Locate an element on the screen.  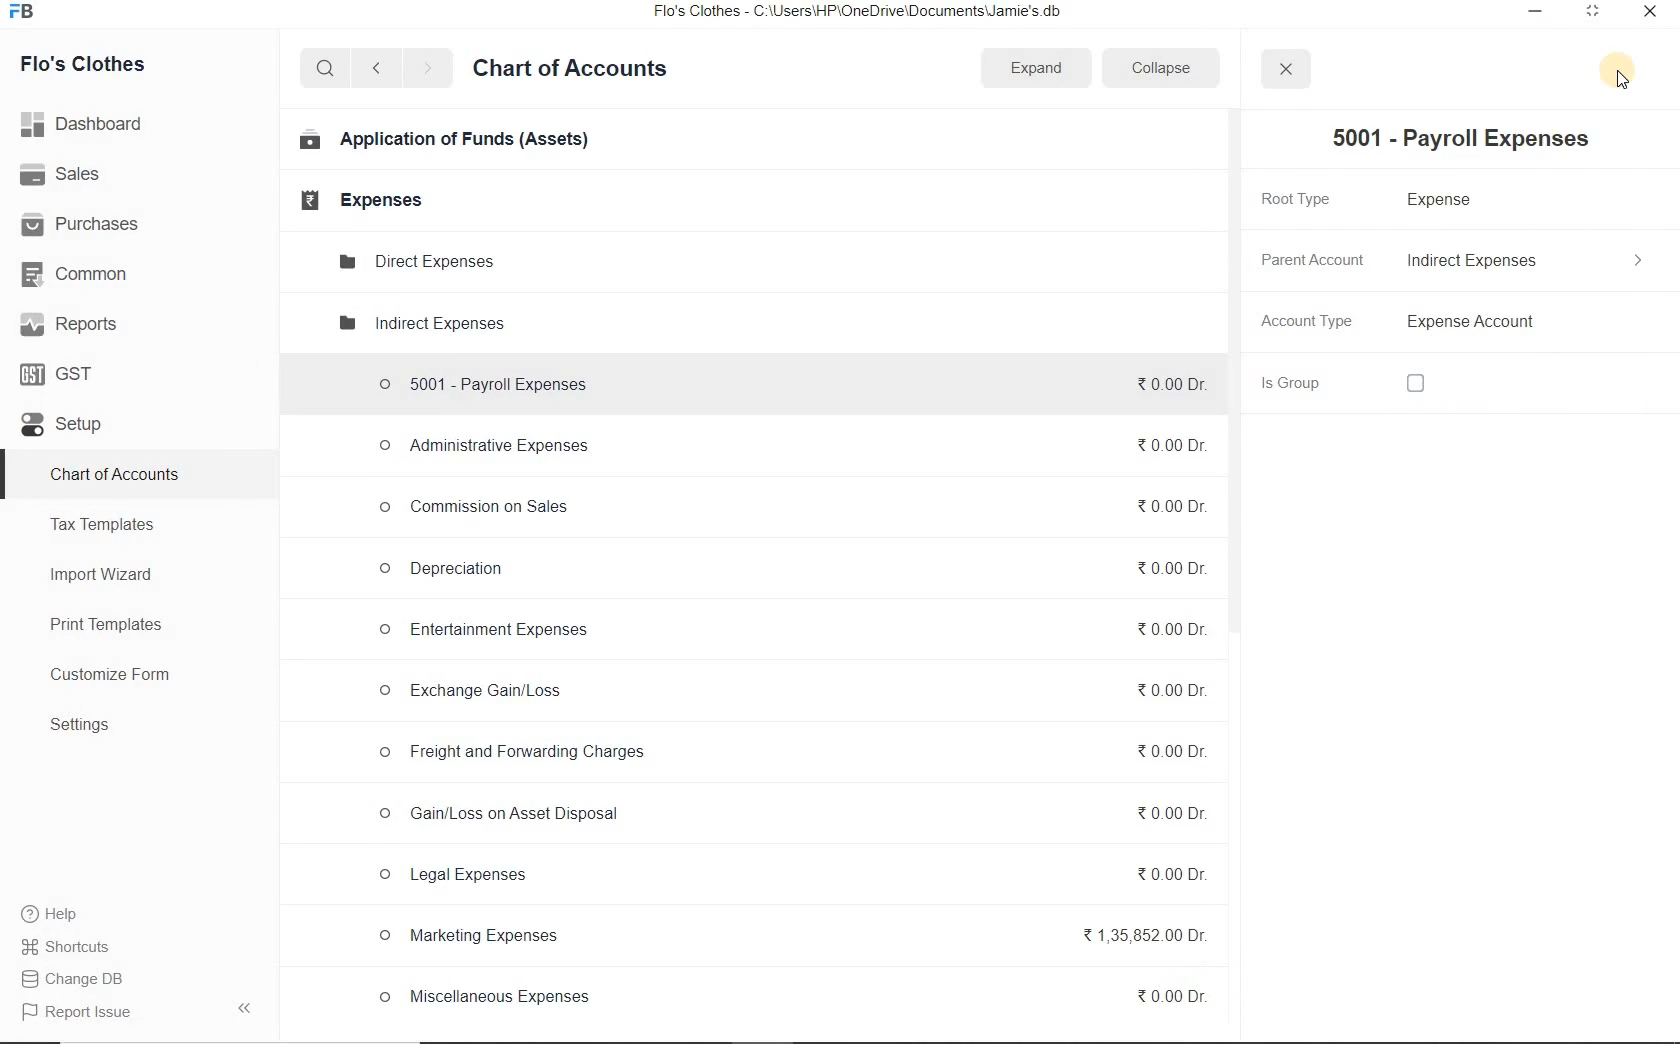
frappe books logo is located at coordinates (26, 13).